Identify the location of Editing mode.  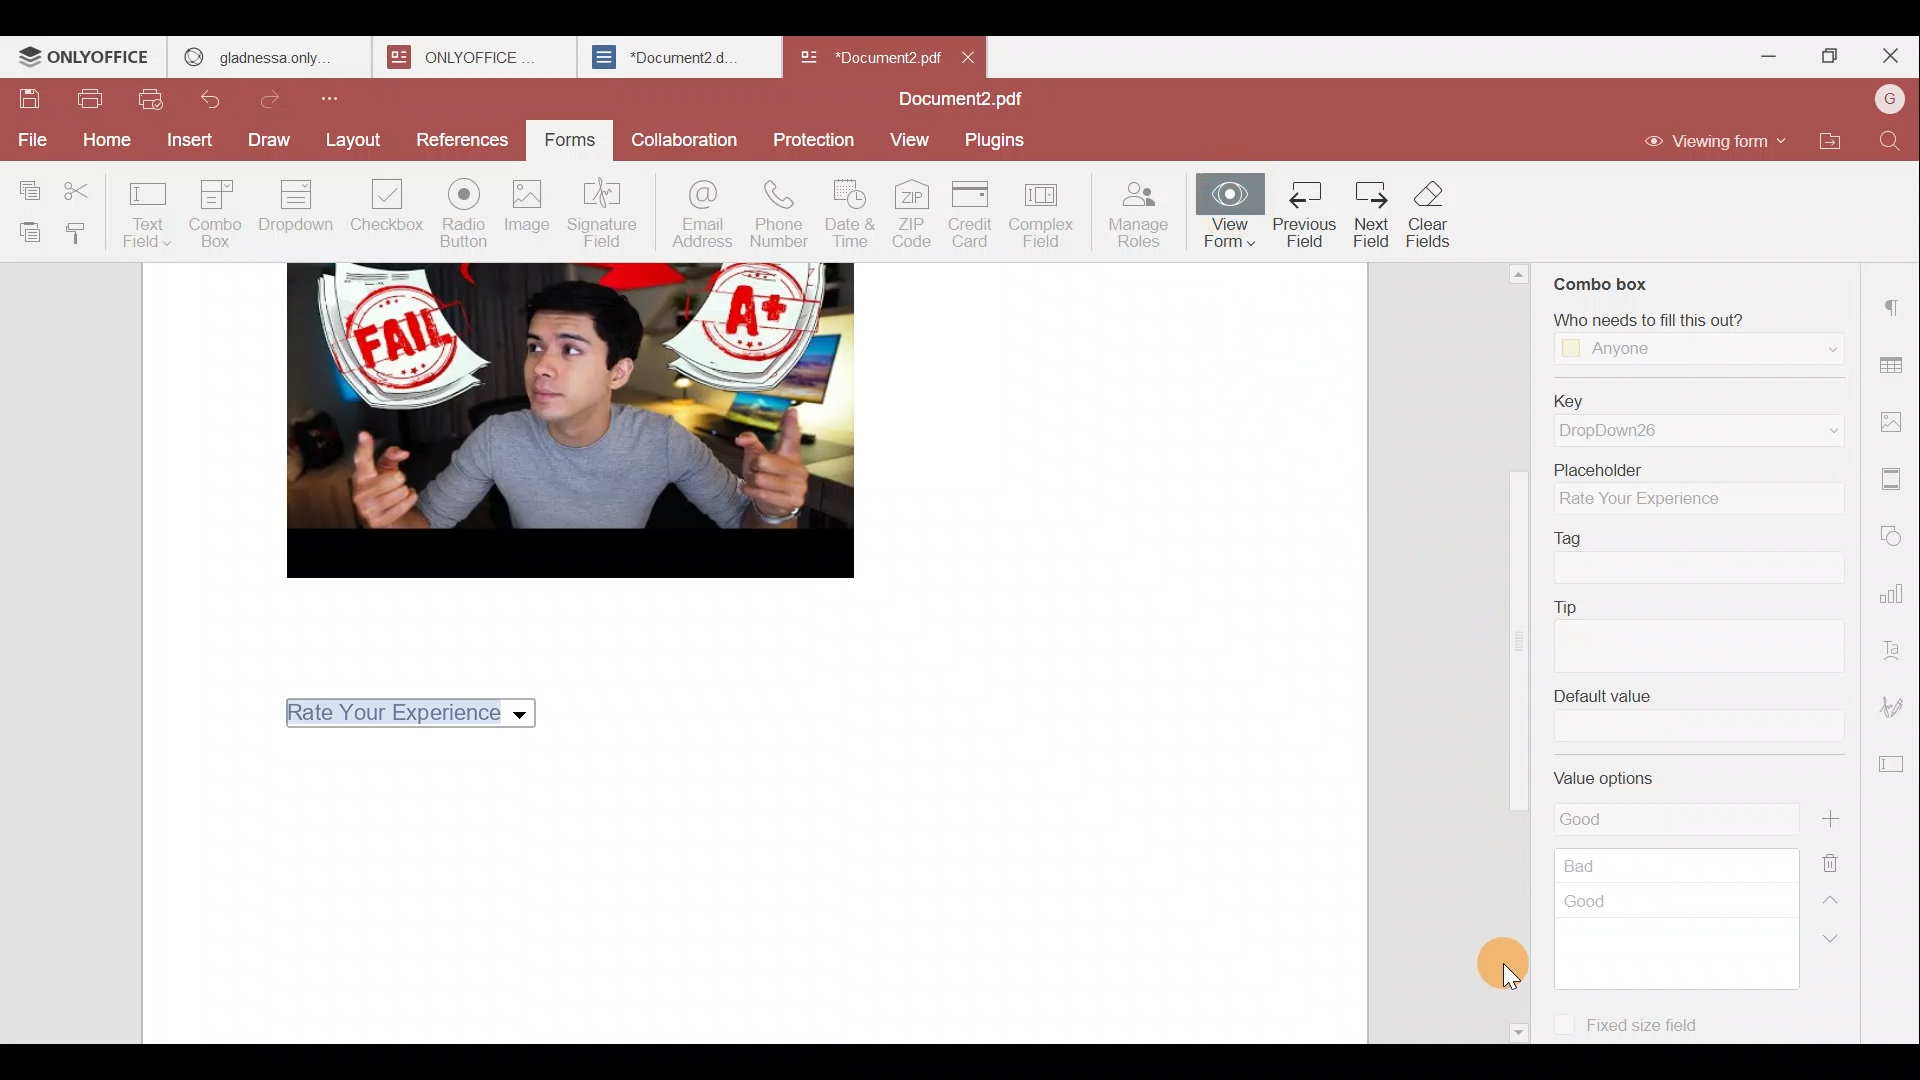
(1735, 143).